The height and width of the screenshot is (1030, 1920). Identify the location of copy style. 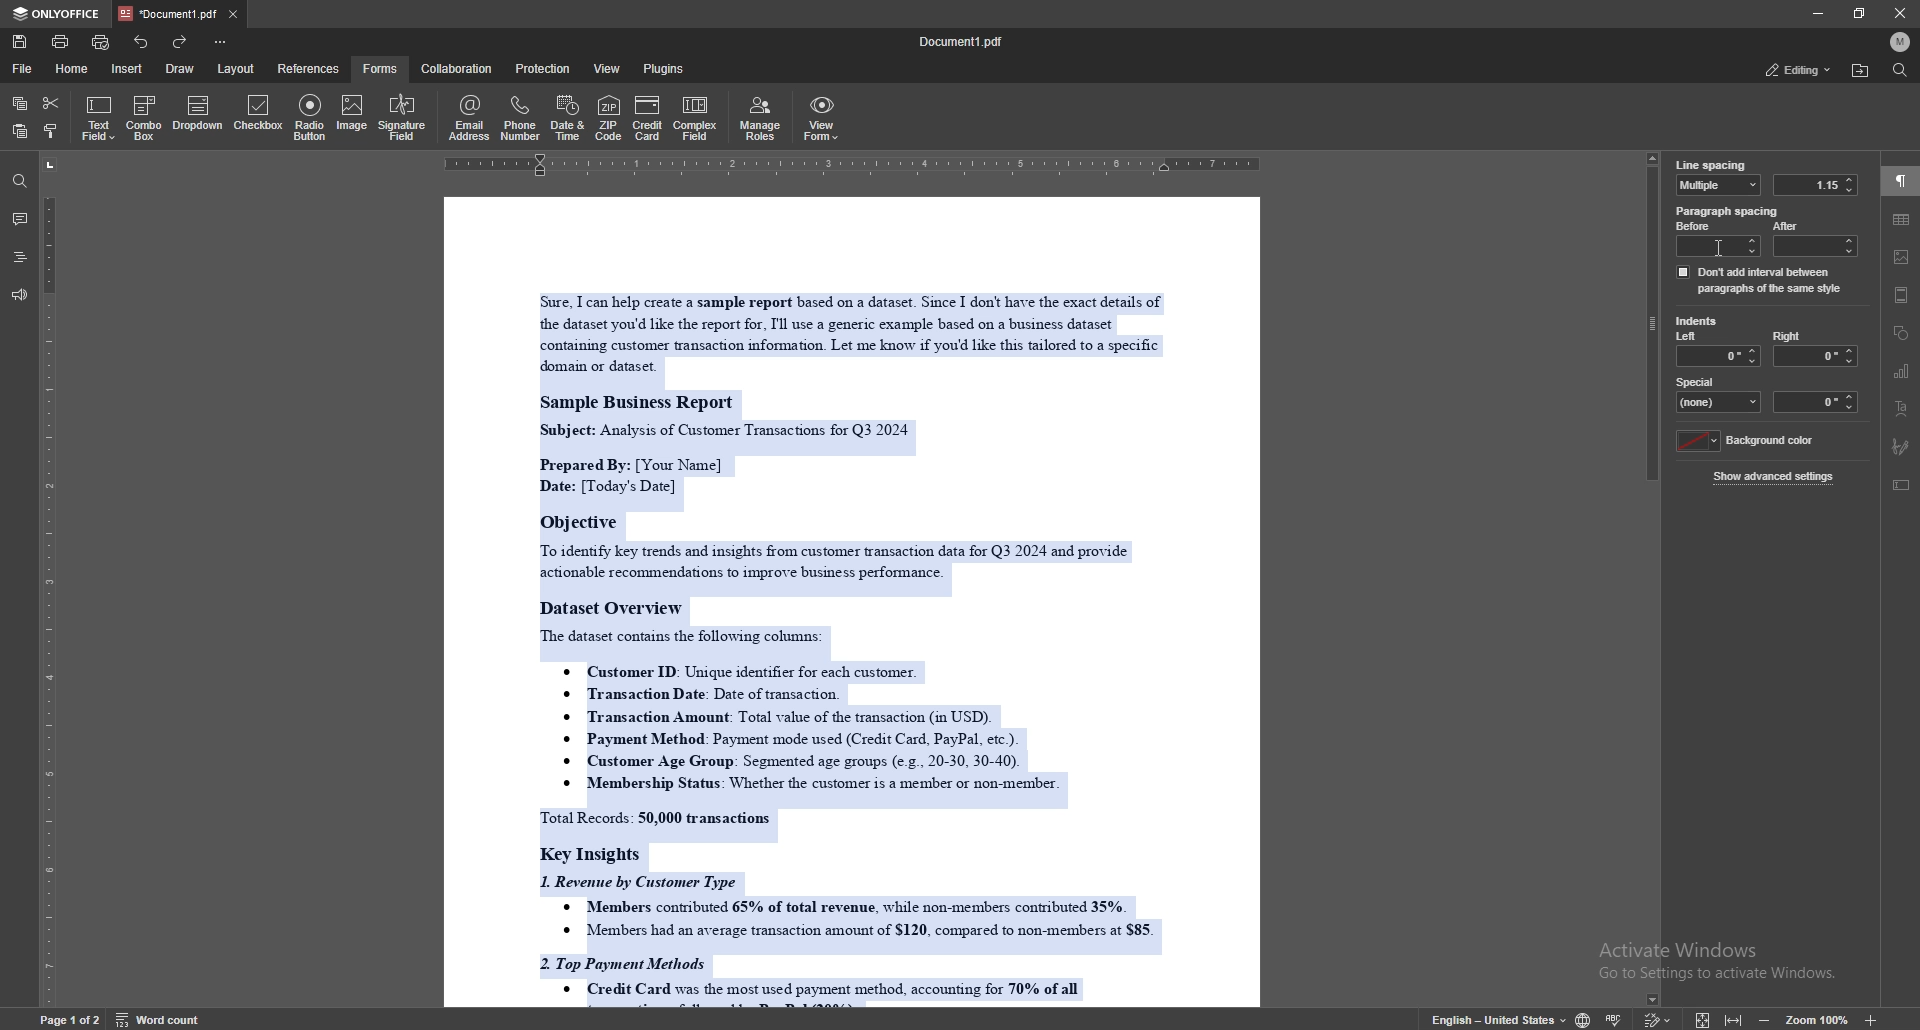
(53, 133).